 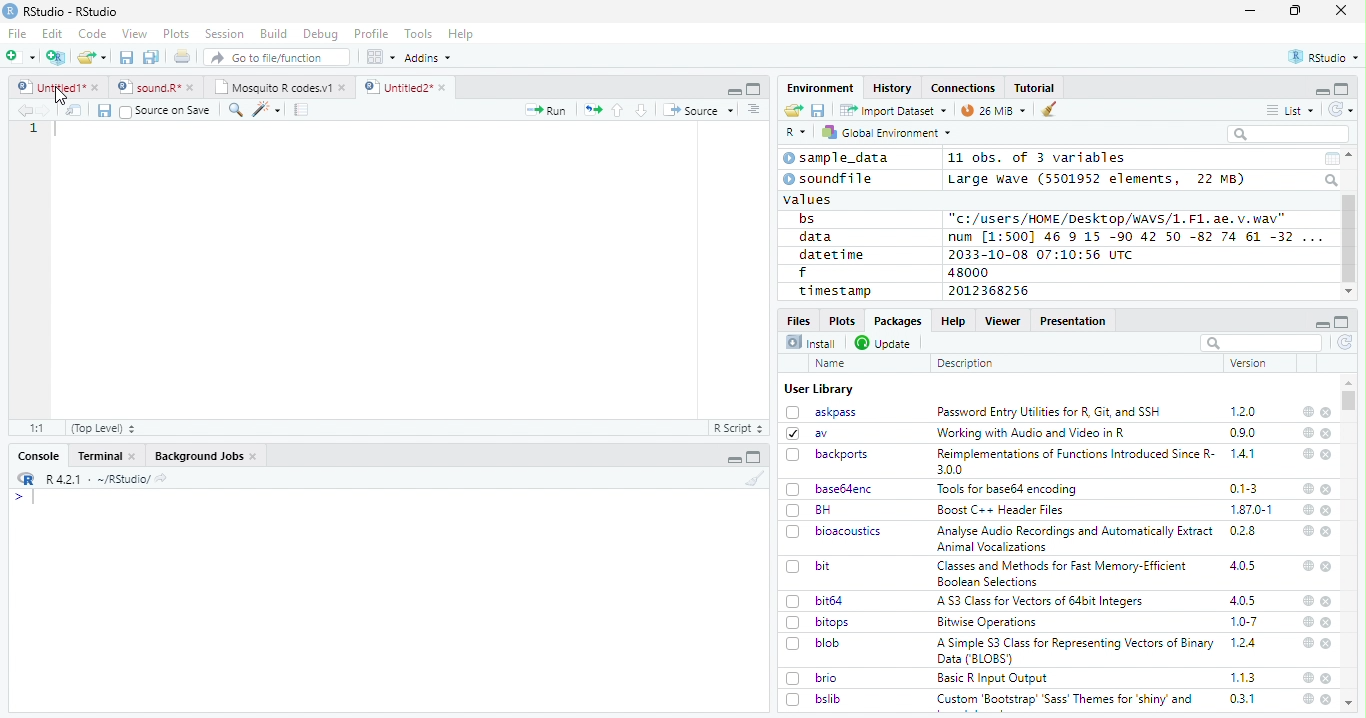 What do you see at coordinates (1307, 453) in the screenshot?
I see `help` at bounding box center [1307, 453].